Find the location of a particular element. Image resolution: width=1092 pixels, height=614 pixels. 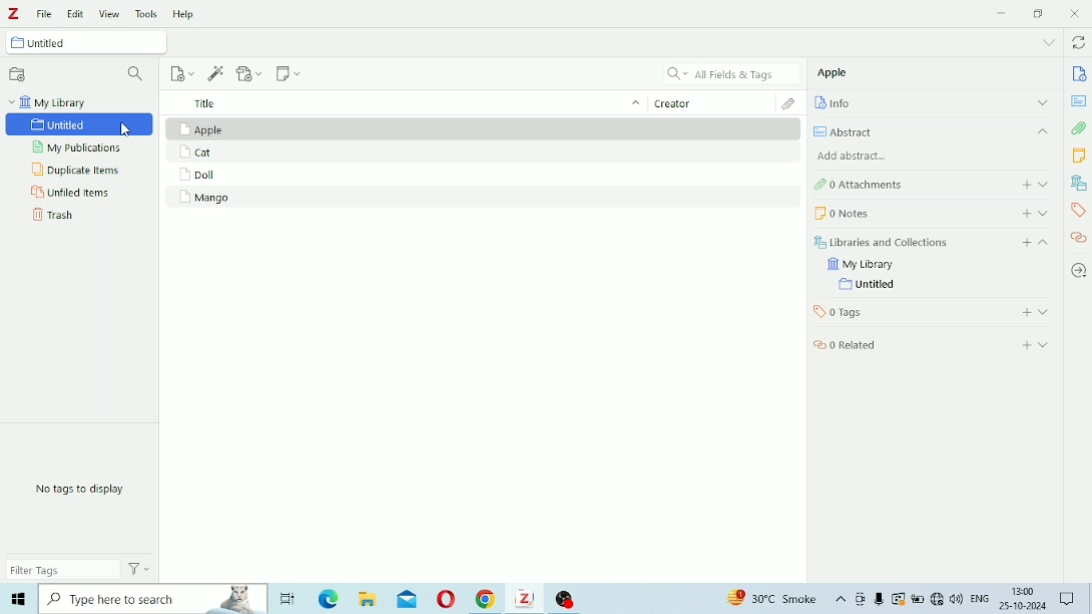

Mango is located at coordinates (203, 198).